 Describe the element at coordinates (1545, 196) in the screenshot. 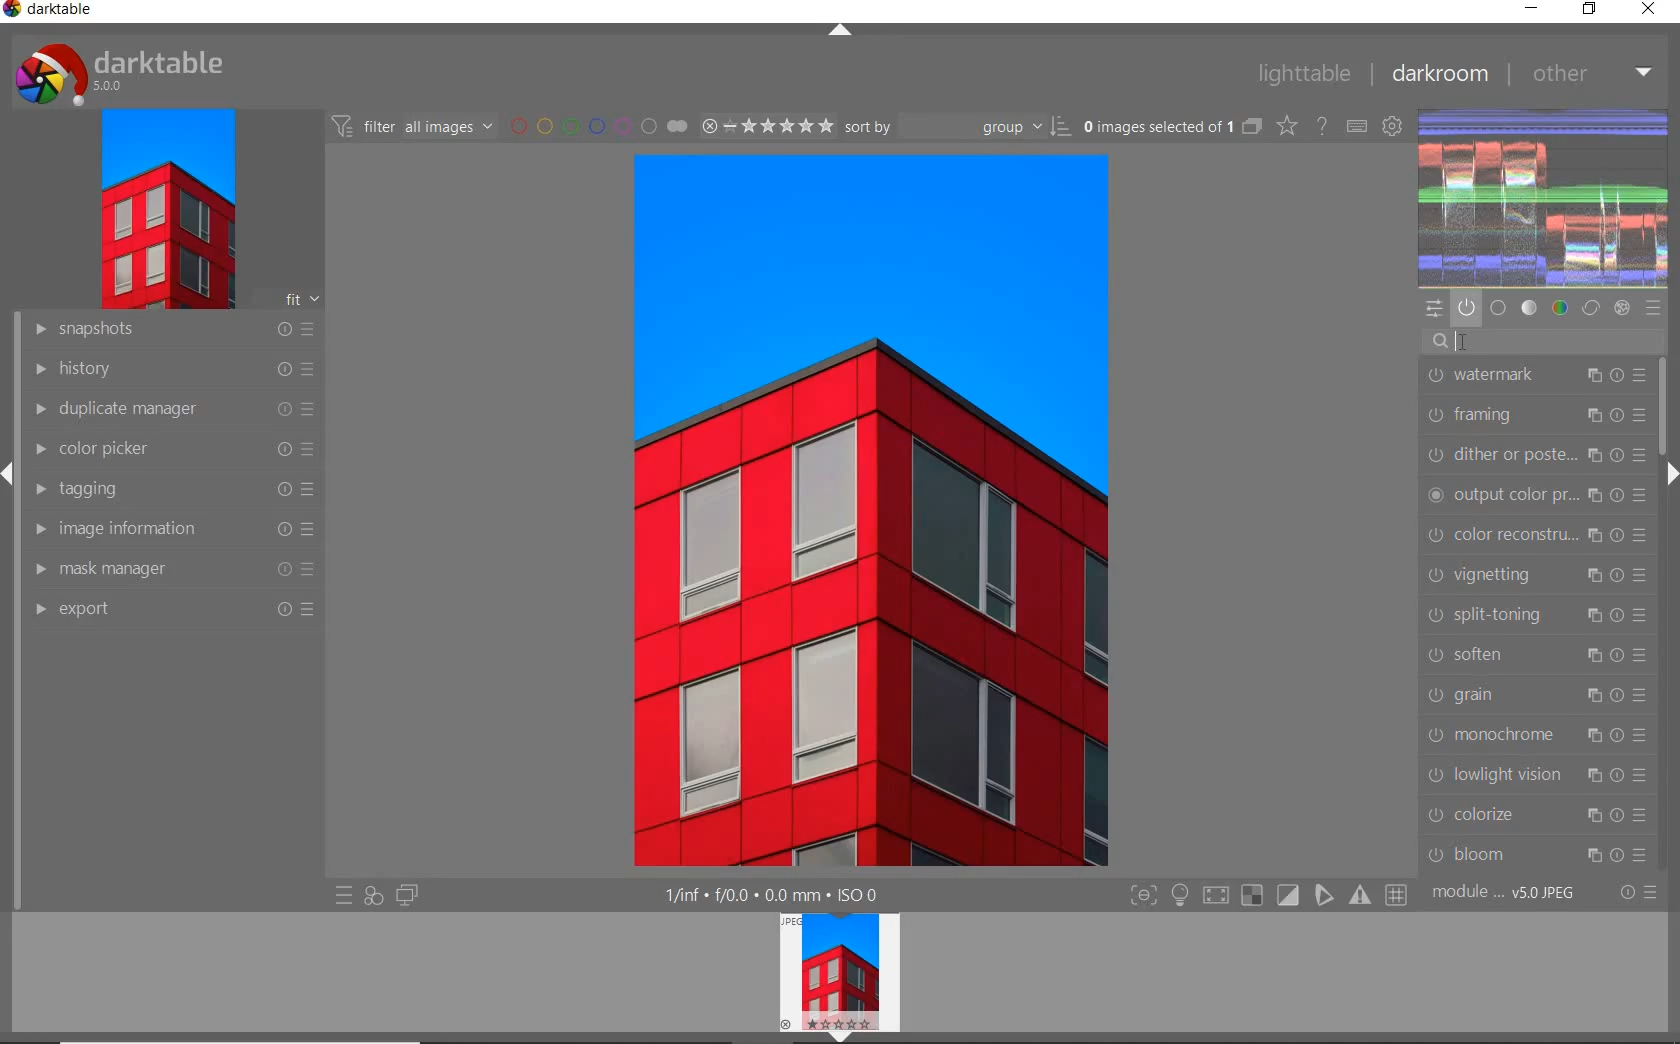

I see `waveform` at that location.